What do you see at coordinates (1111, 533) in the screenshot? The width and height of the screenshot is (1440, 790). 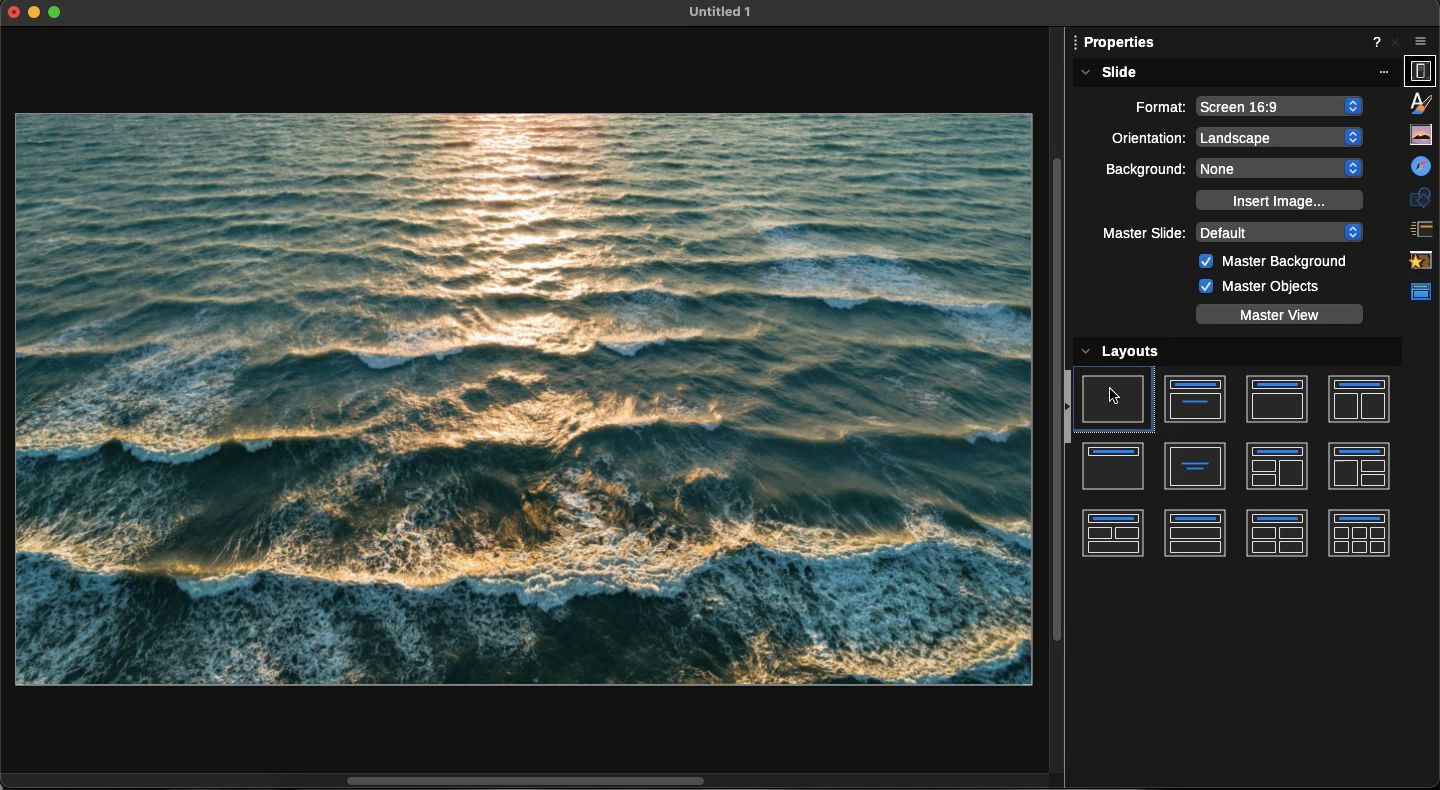 I see `Title and three boxes` at bounding box center [1111, 533].